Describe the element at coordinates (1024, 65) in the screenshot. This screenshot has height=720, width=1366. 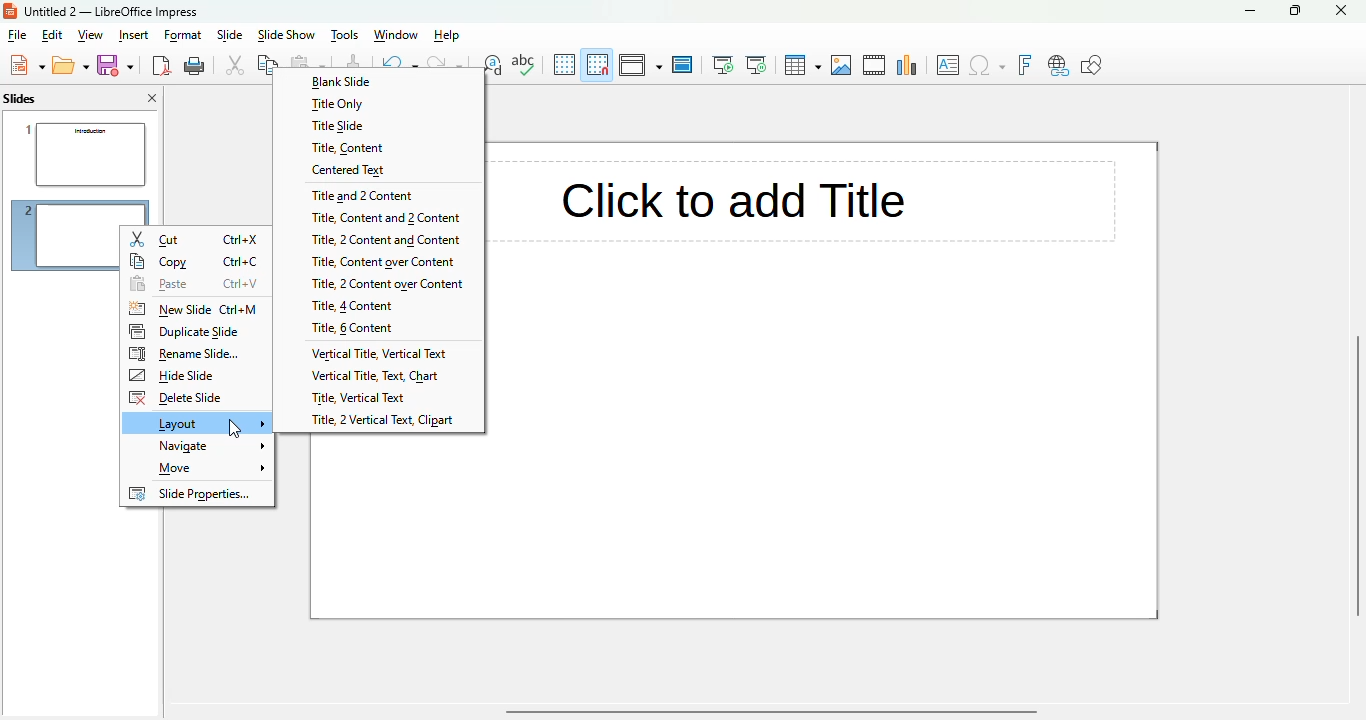
I see `insert fontwork text` at that location.